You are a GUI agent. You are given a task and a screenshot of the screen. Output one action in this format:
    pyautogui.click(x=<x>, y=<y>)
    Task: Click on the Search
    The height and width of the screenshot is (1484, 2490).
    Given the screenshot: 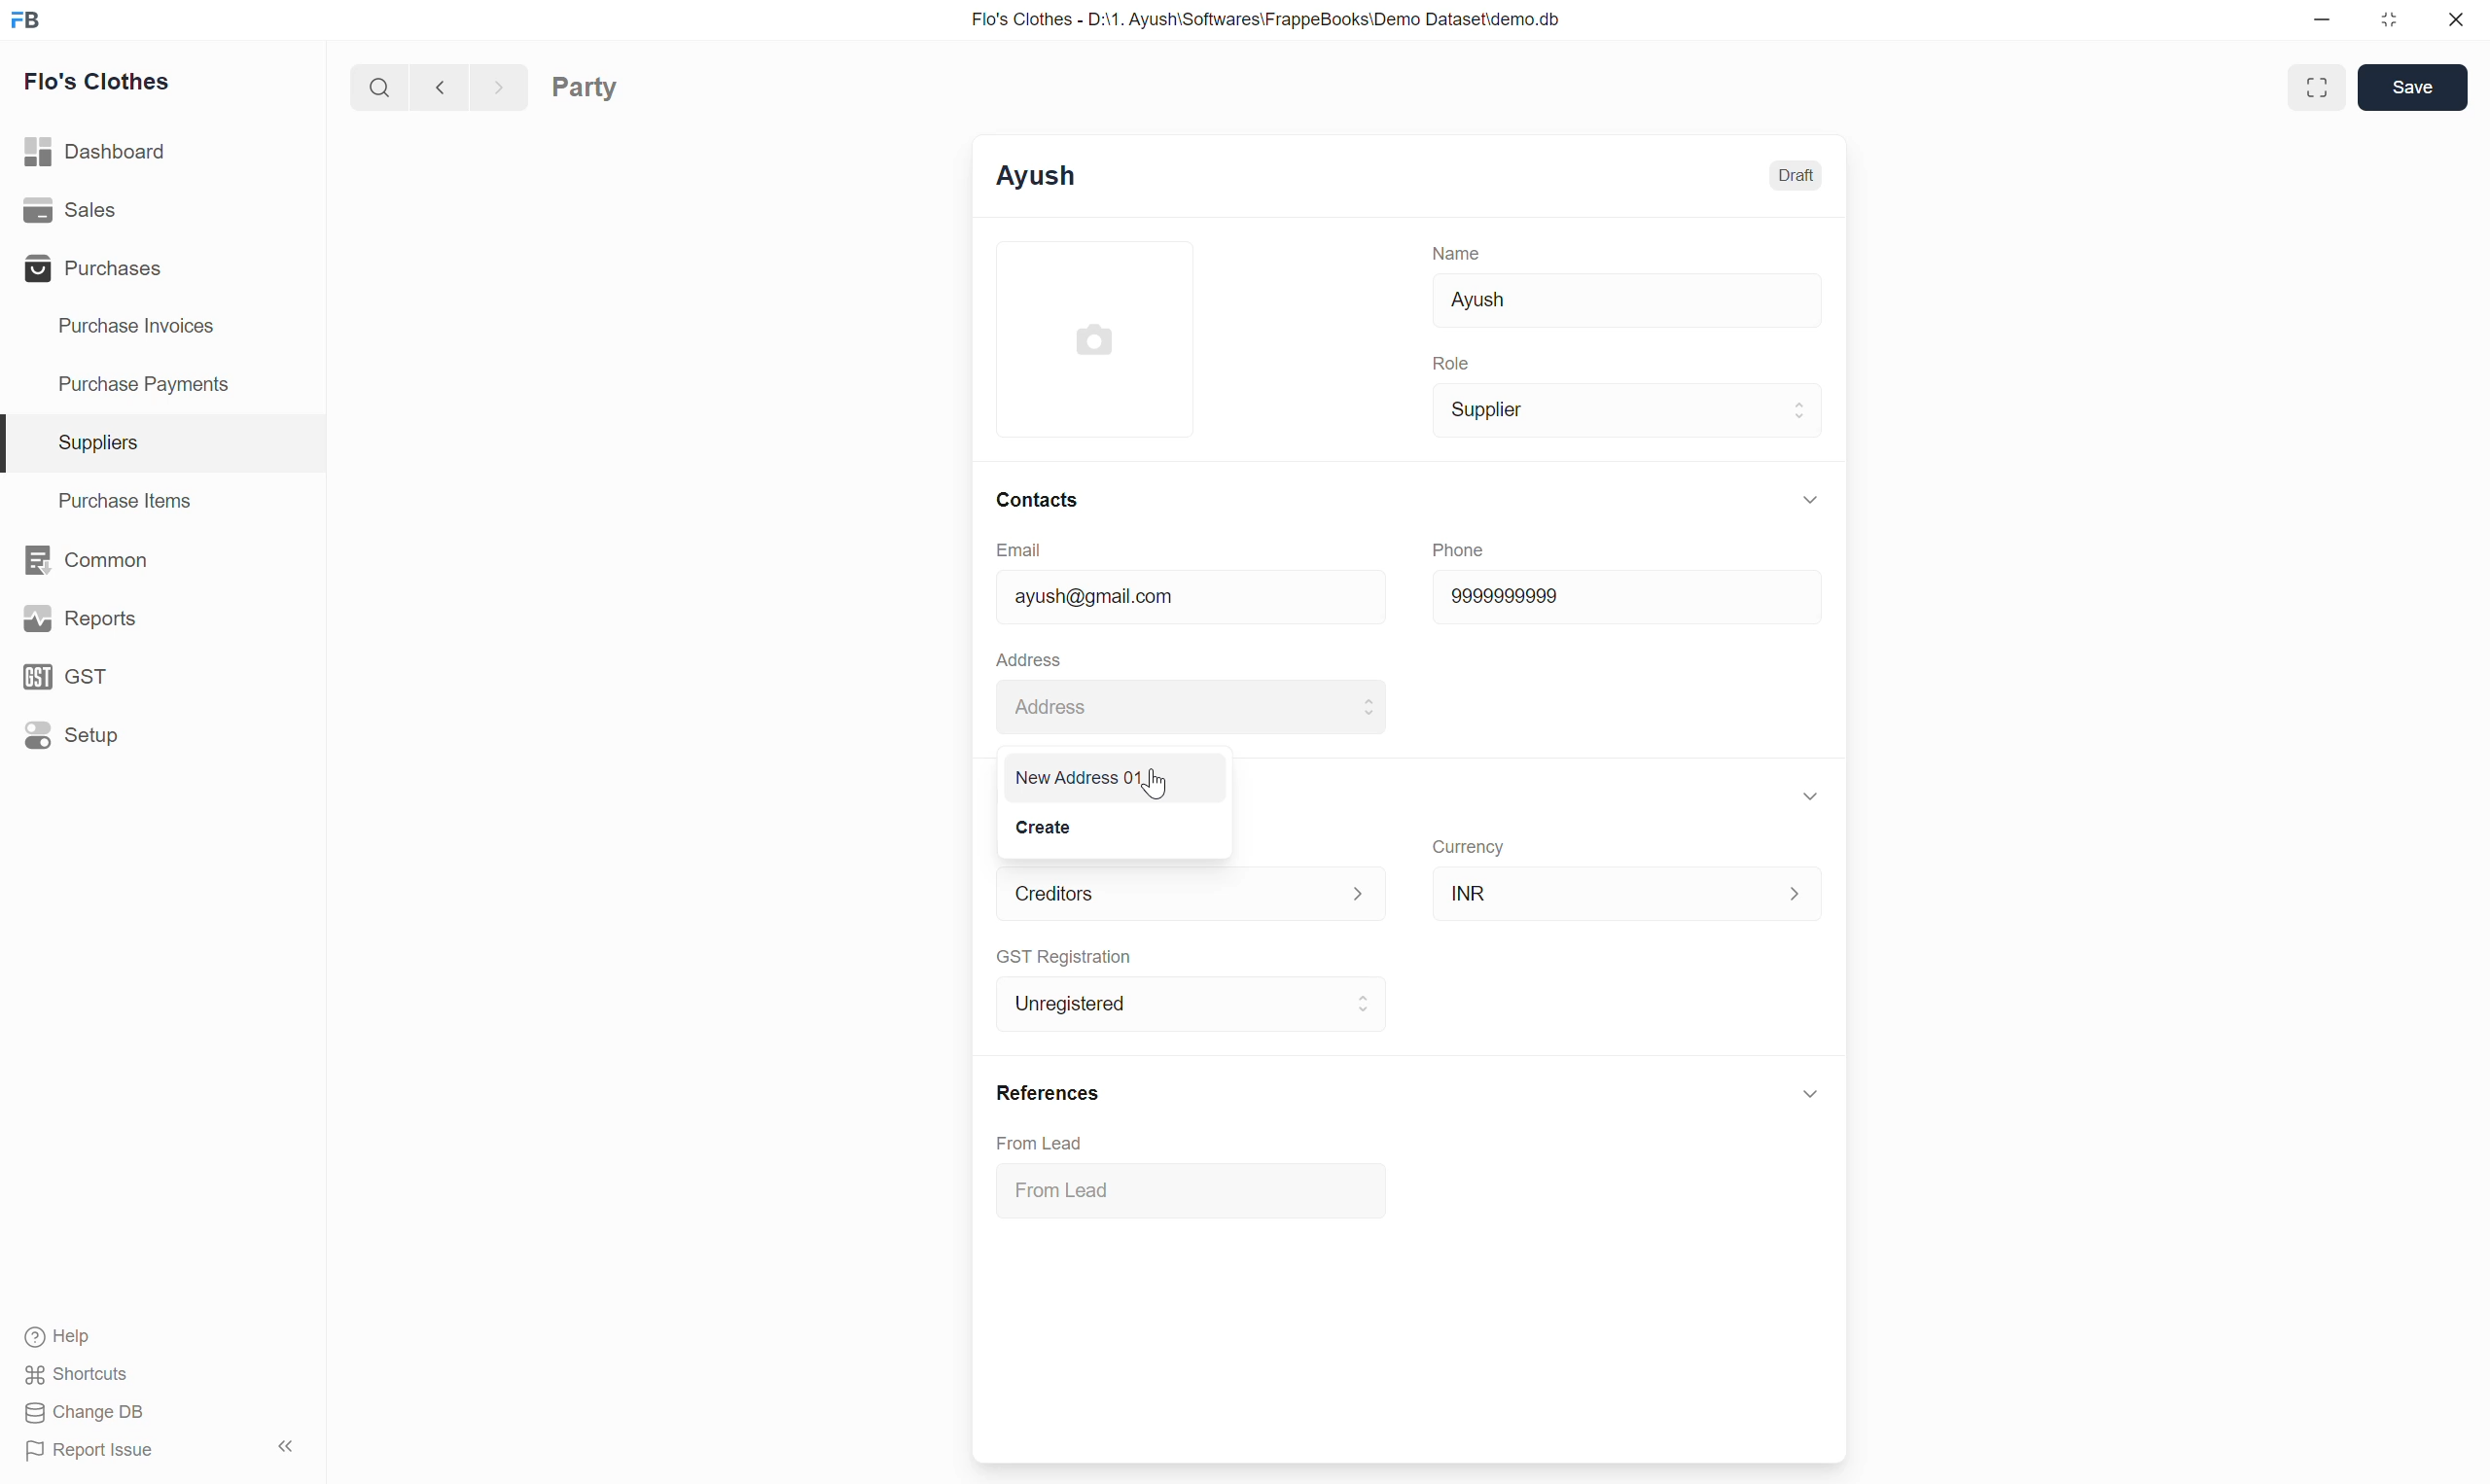 What is the action you would take?
    pyautogui.click(x=380, y=86)
    